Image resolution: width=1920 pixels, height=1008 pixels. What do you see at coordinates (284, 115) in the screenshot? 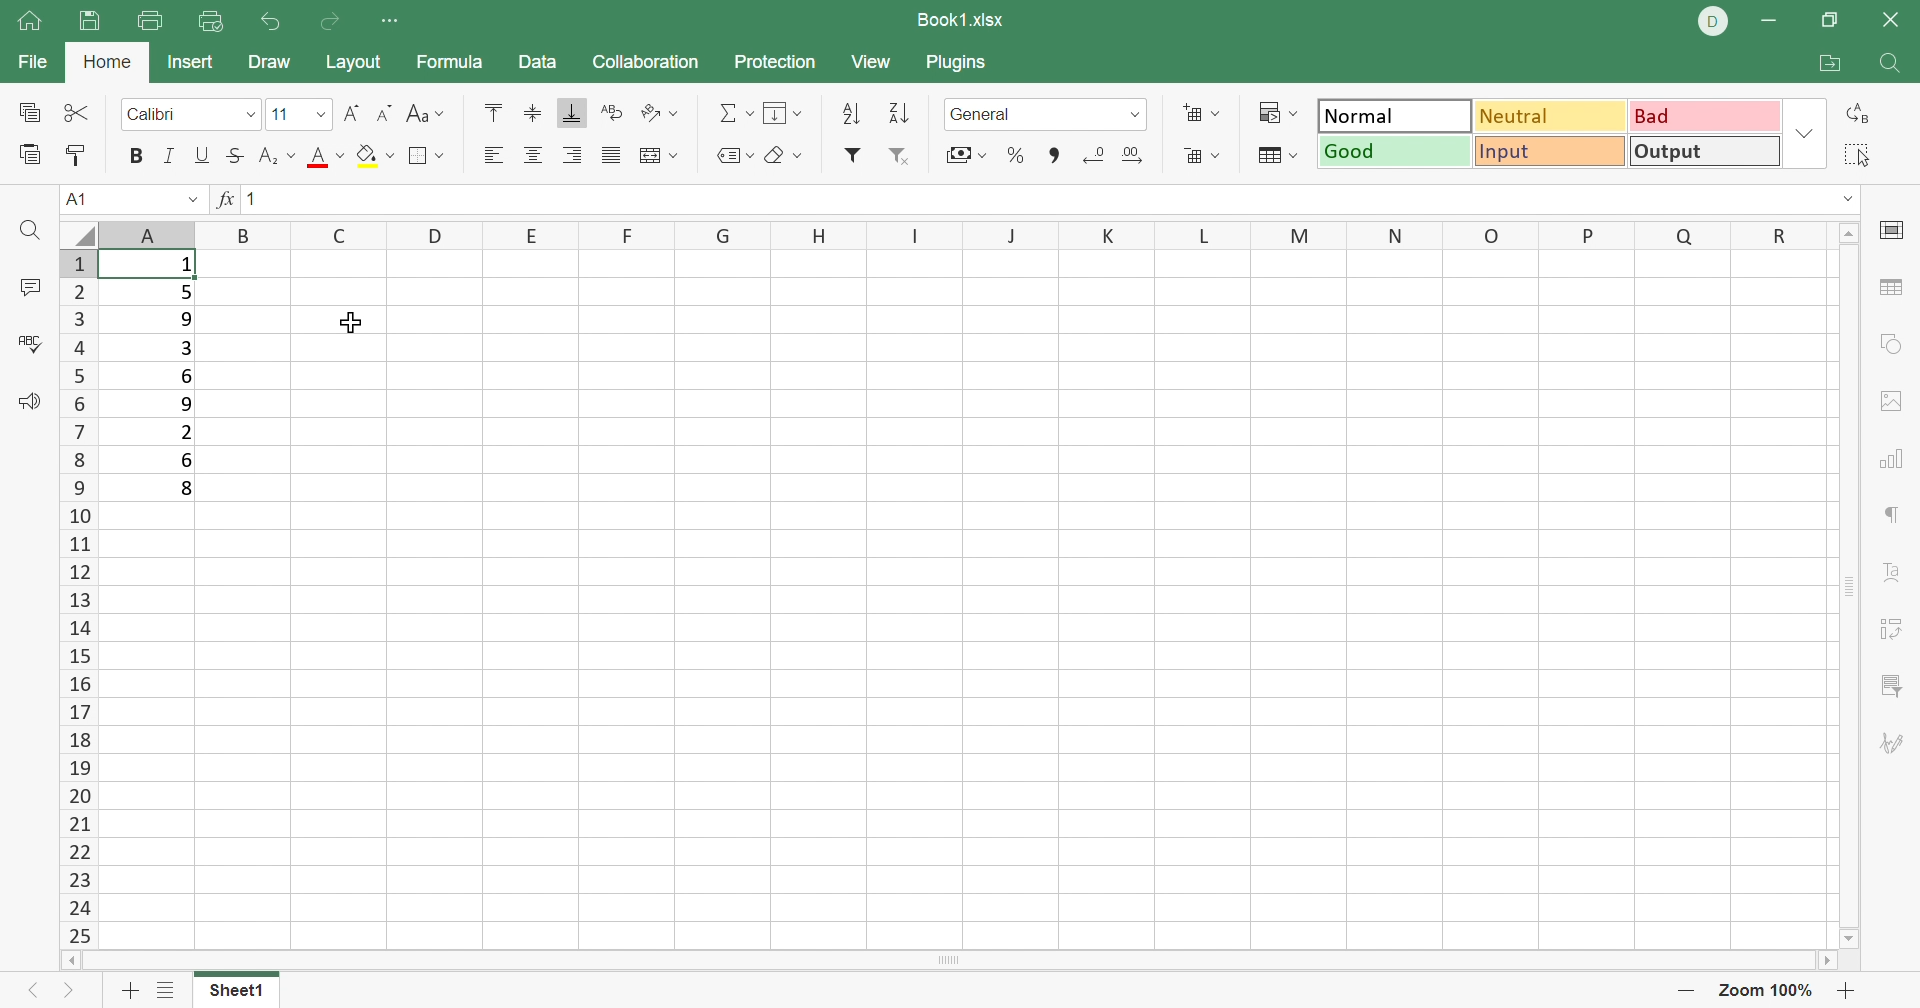
I see `11` at bounding box center [284, 115].